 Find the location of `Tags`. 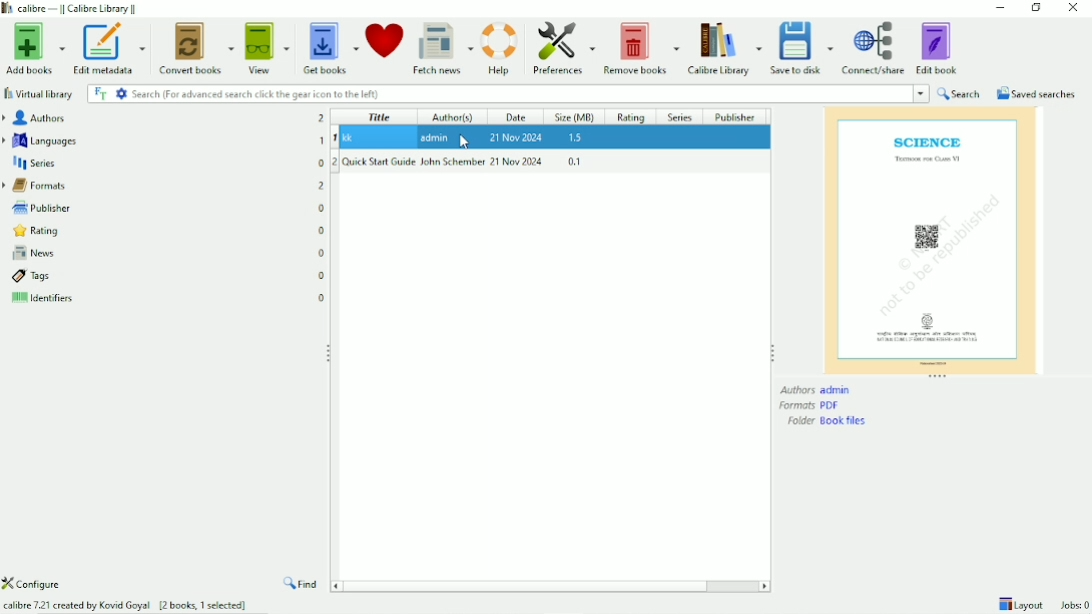

Tags is located at coordinates (167, 276).